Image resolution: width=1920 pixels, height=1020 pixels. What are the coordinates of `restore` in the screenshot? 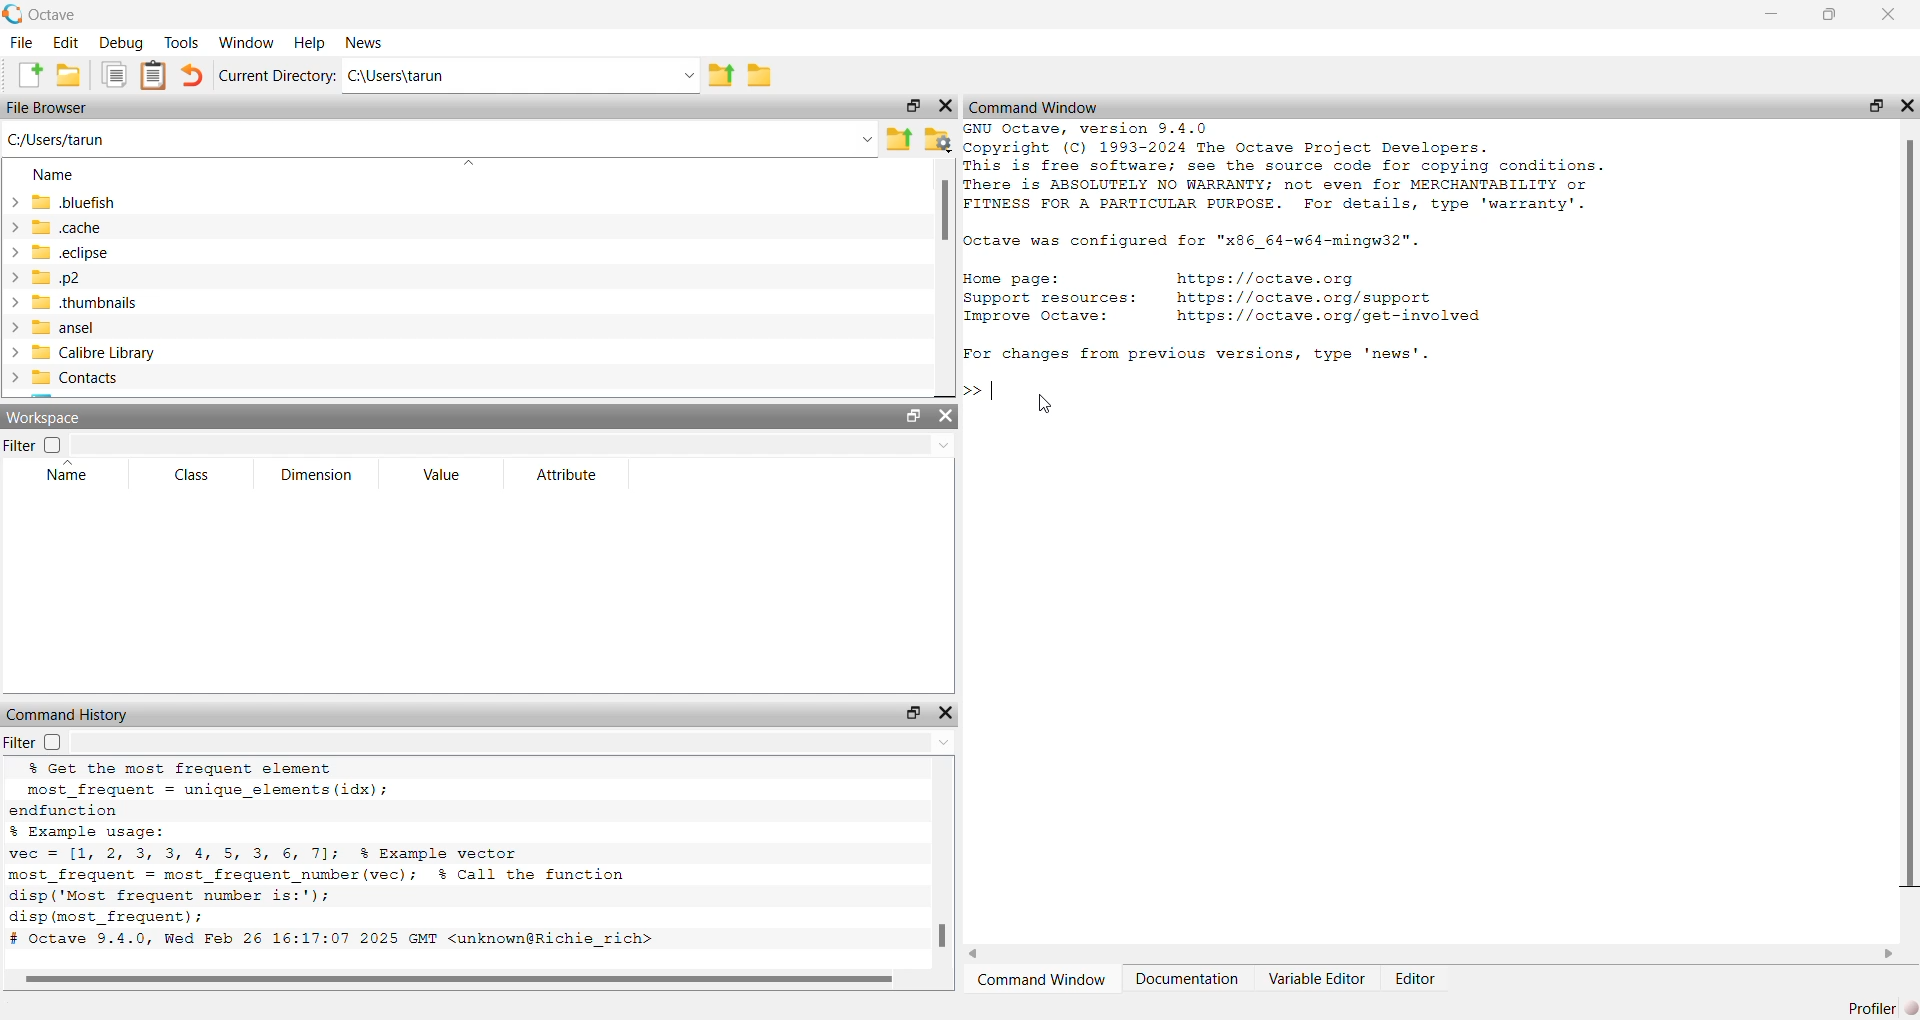 It's located at (1875, 105).